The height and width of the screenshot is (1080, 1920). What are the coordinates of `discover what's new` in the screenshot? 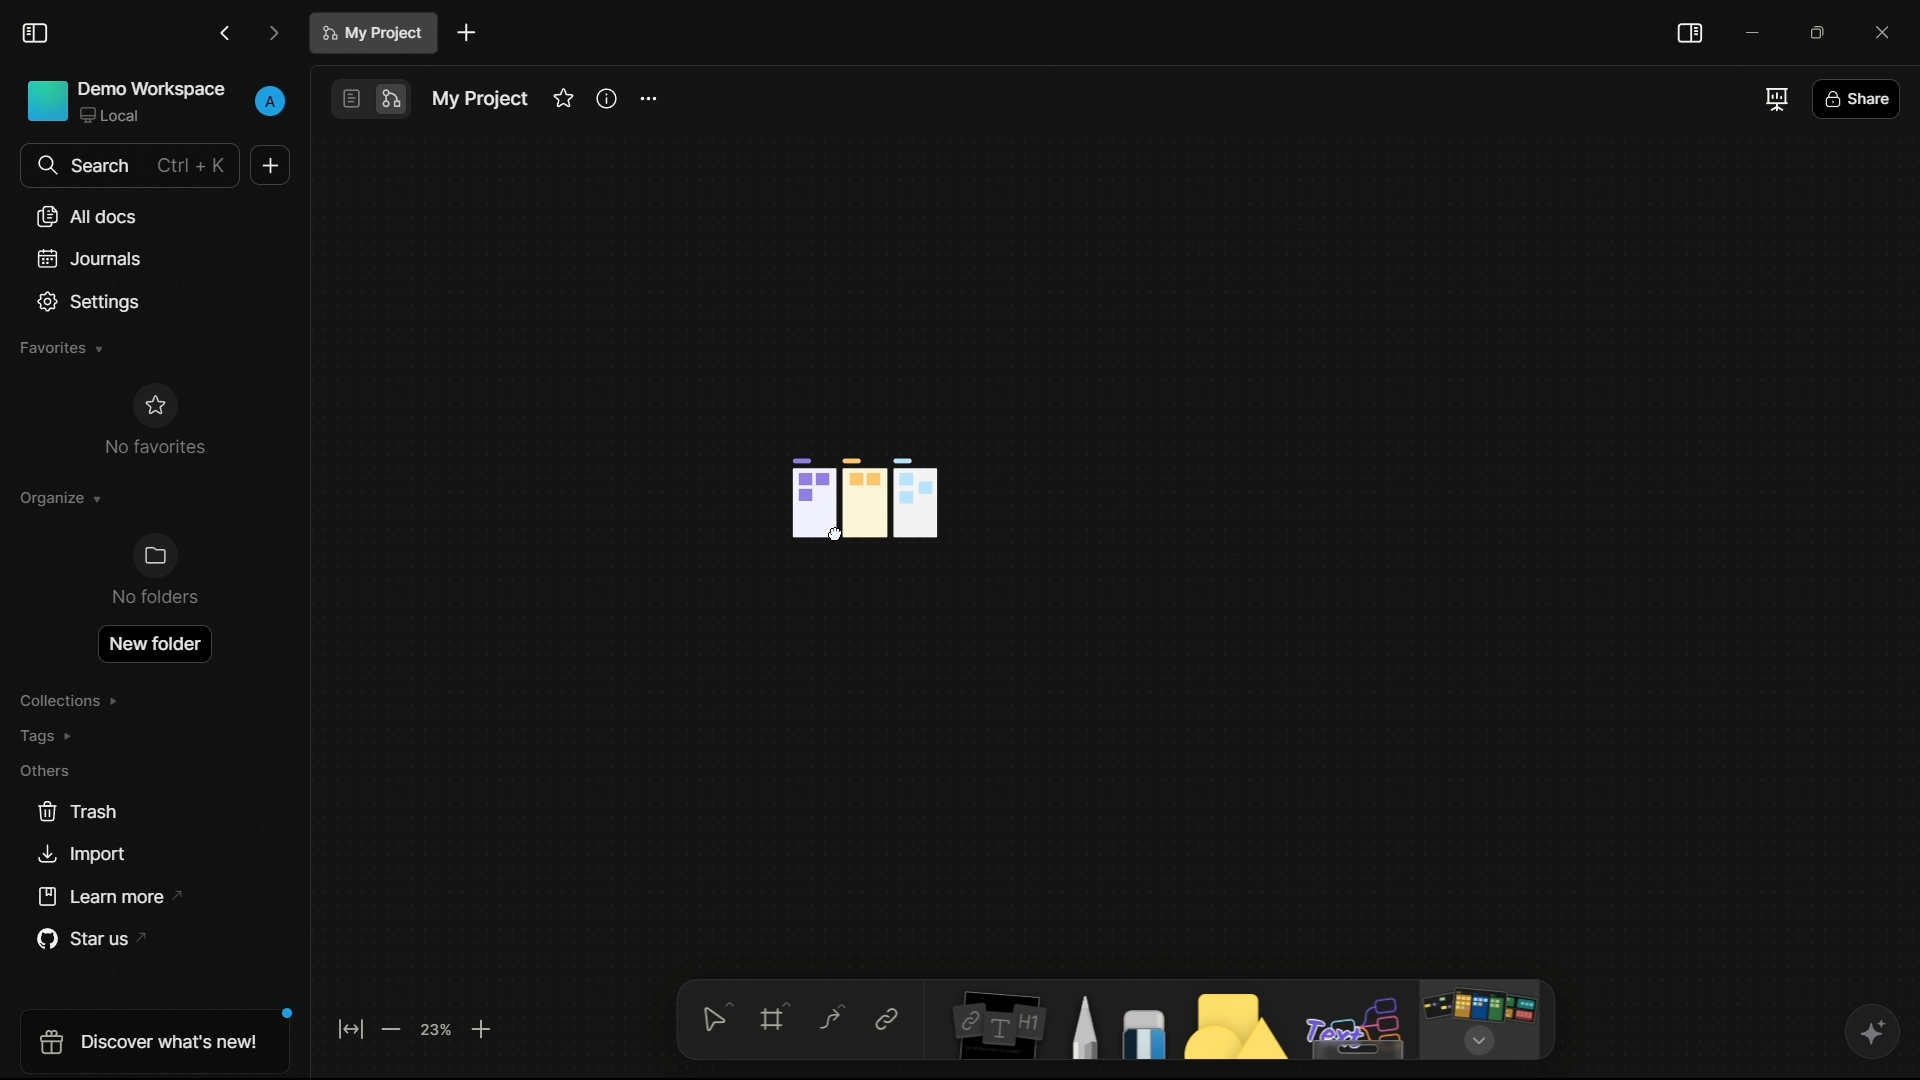 It's located at (160, 1040).